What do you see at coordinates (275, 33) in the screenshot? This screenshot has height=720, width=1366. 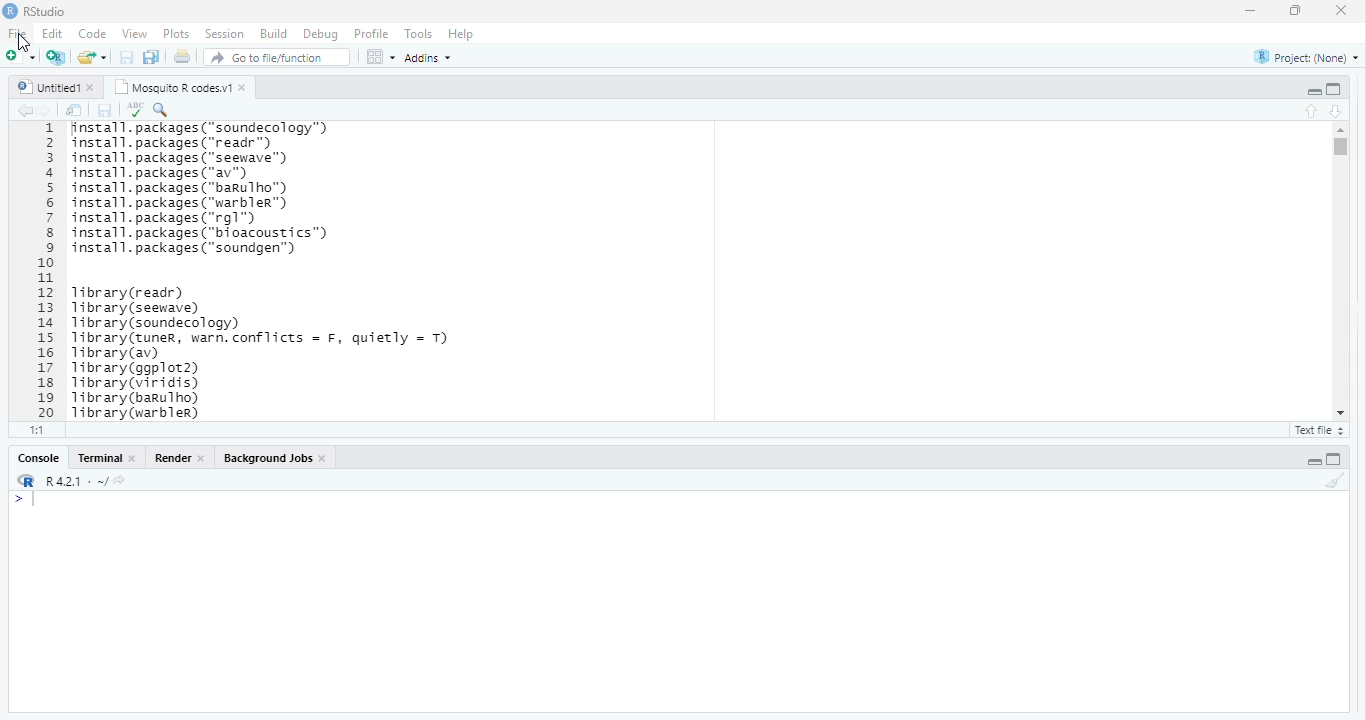 I see `Build` at bounding box center [275, 33].